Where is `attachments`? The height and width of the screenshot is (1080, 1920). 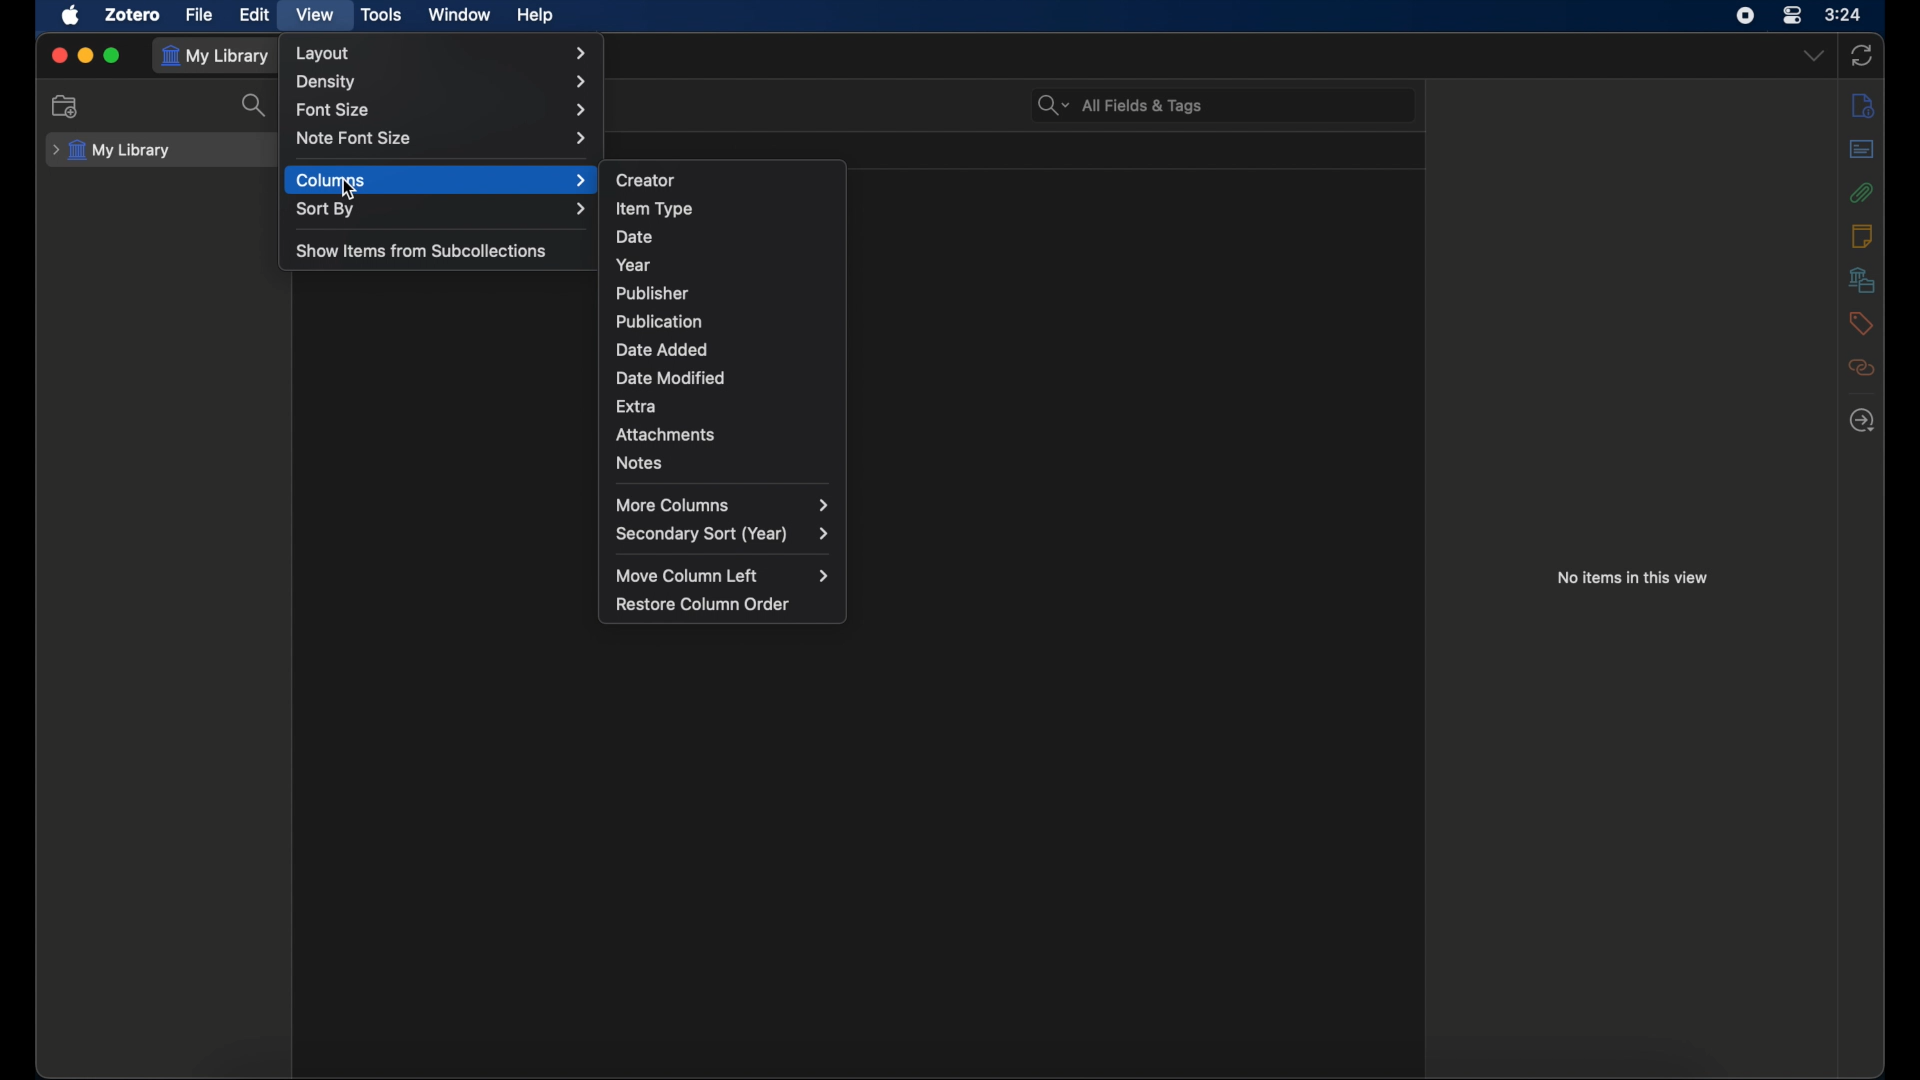
attachments is located at coordinates (1859, 192).